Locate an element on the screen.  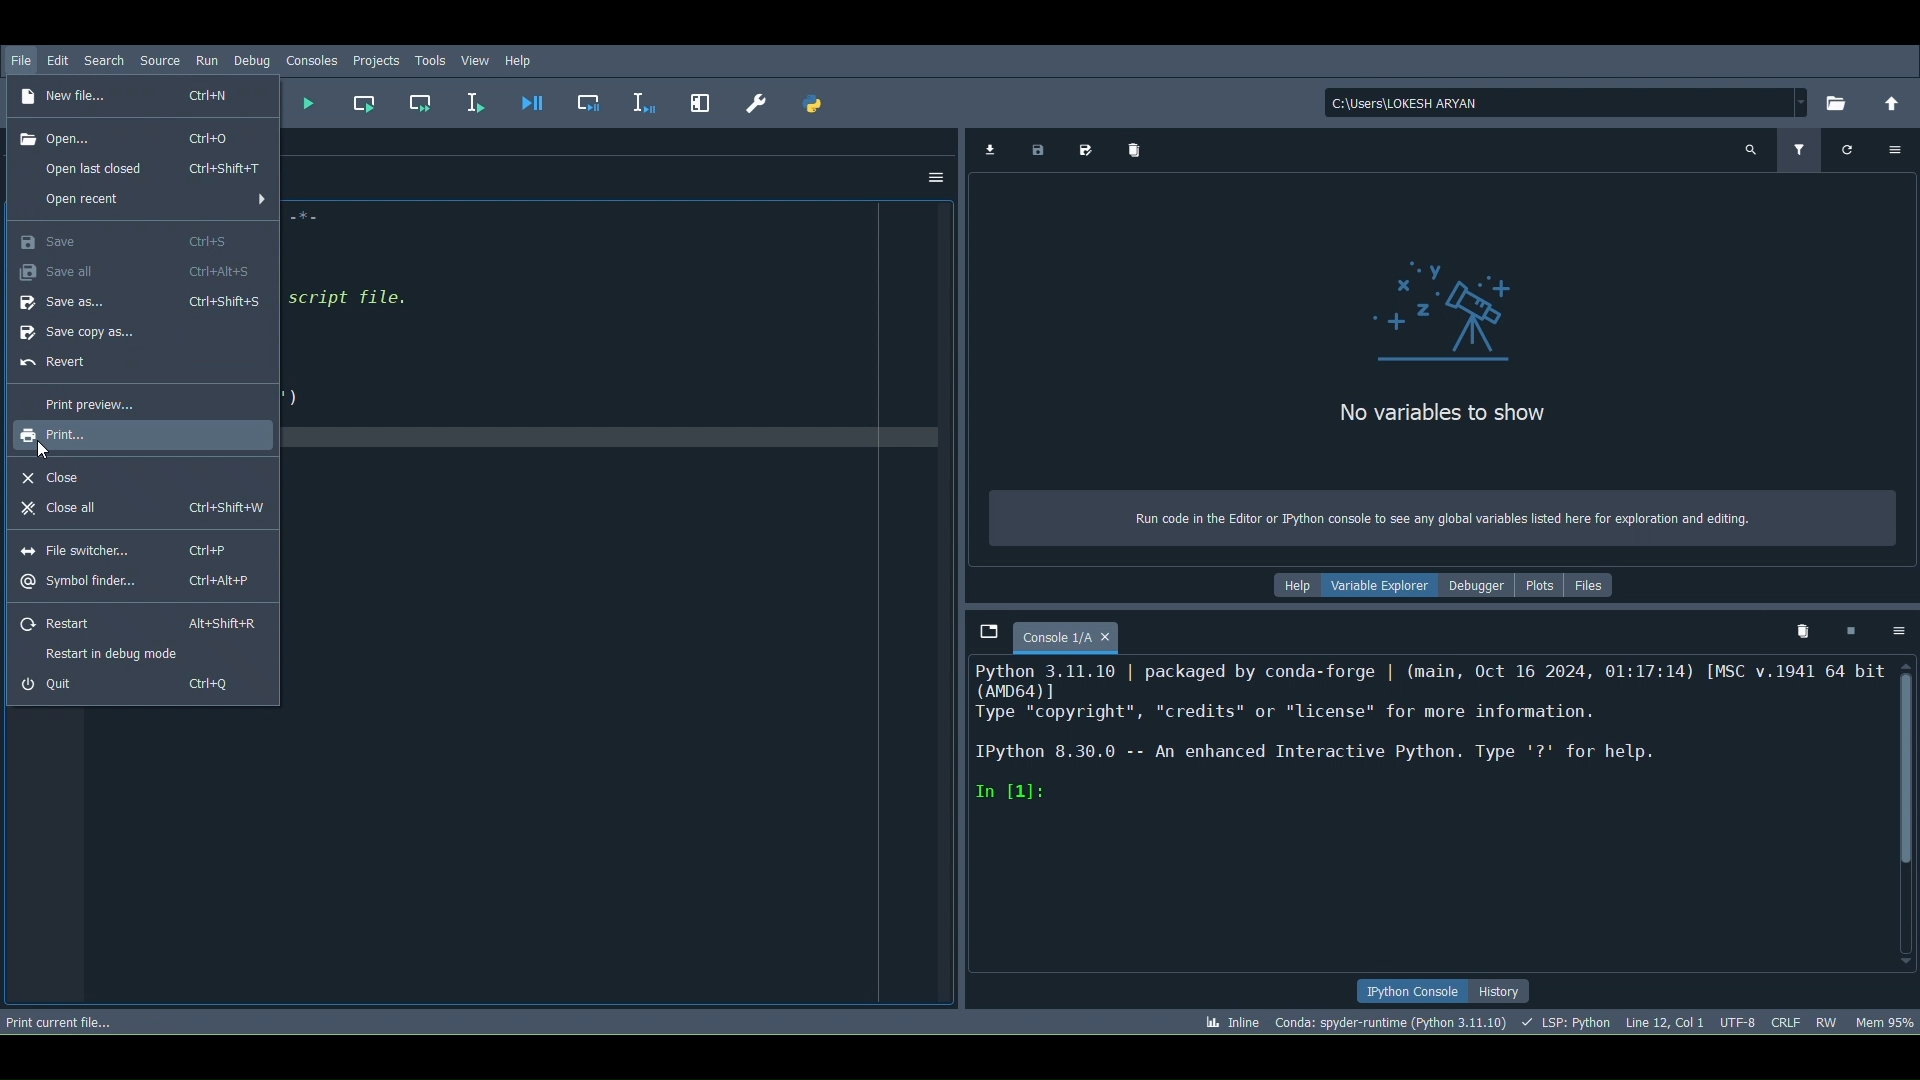
Run current cell (Ctrl + Return) is located at coordinates (366, 100).